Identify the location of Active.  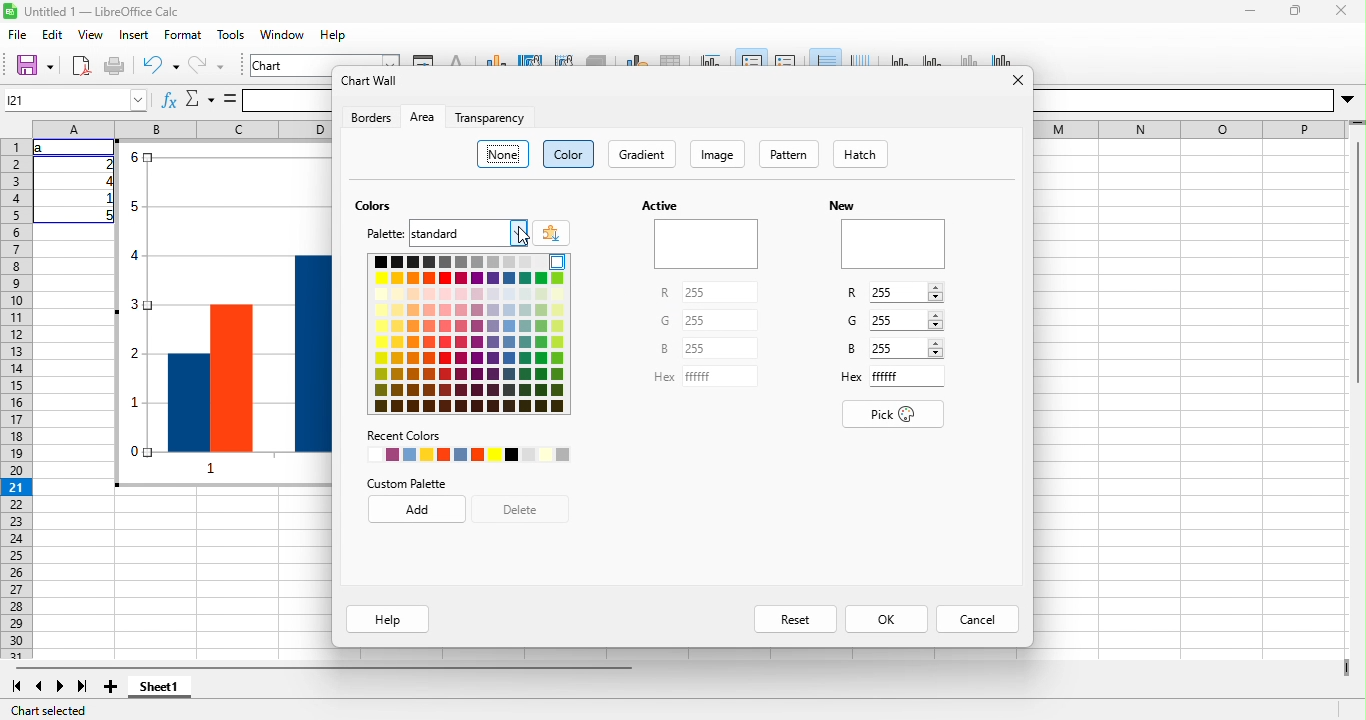
(660, 205).